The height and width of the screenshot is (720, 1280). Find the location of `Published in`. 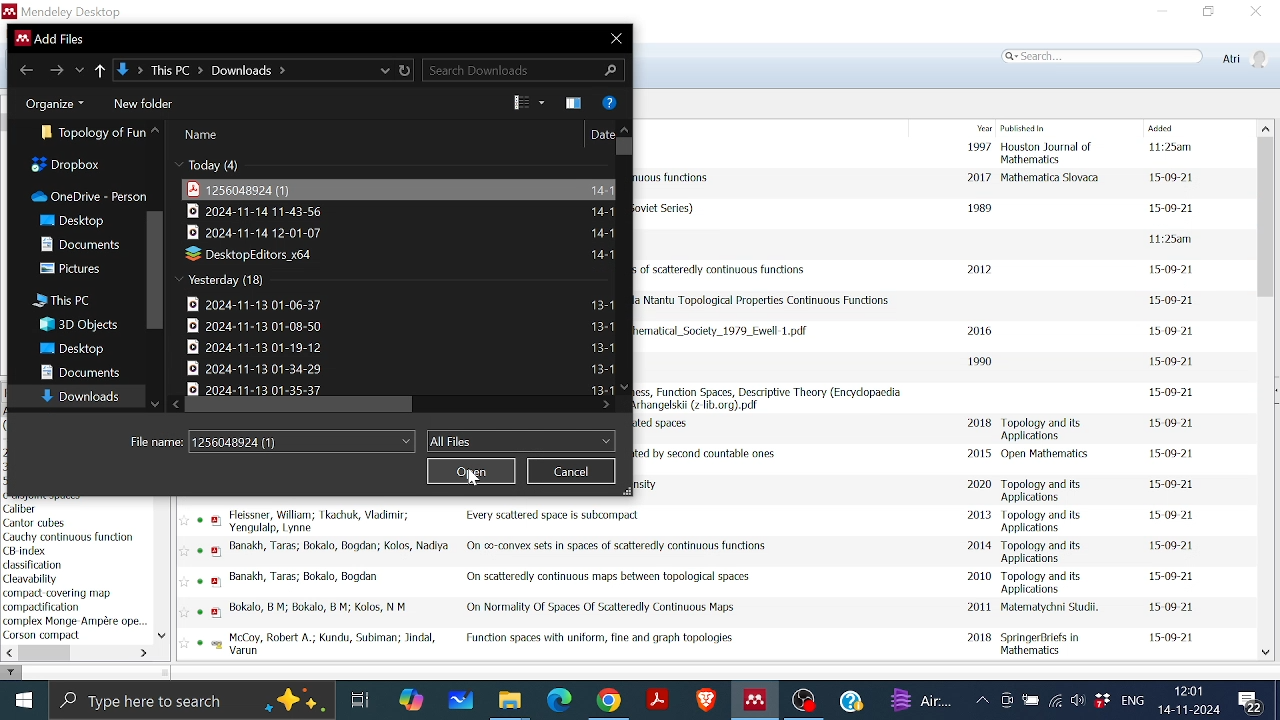

Published in is located at coordinates (1044, 453).